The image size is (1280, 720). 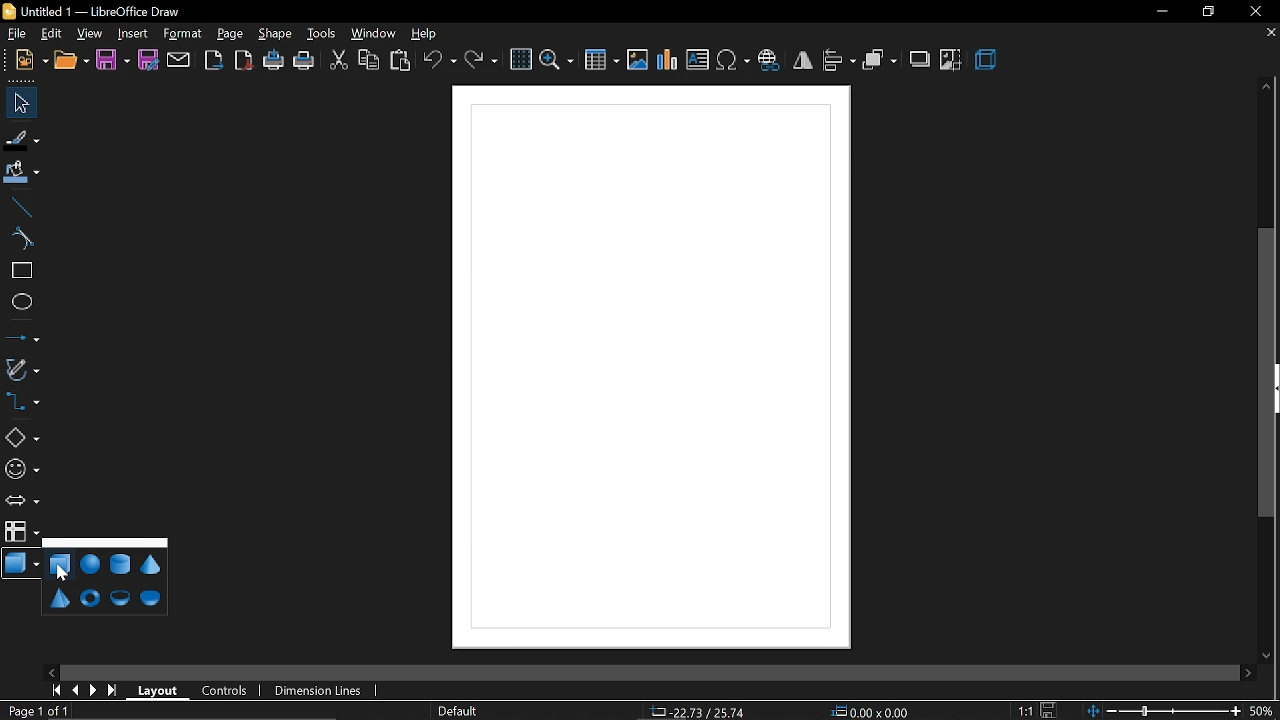 I want to click on insert image, so click(x=638, y=61).